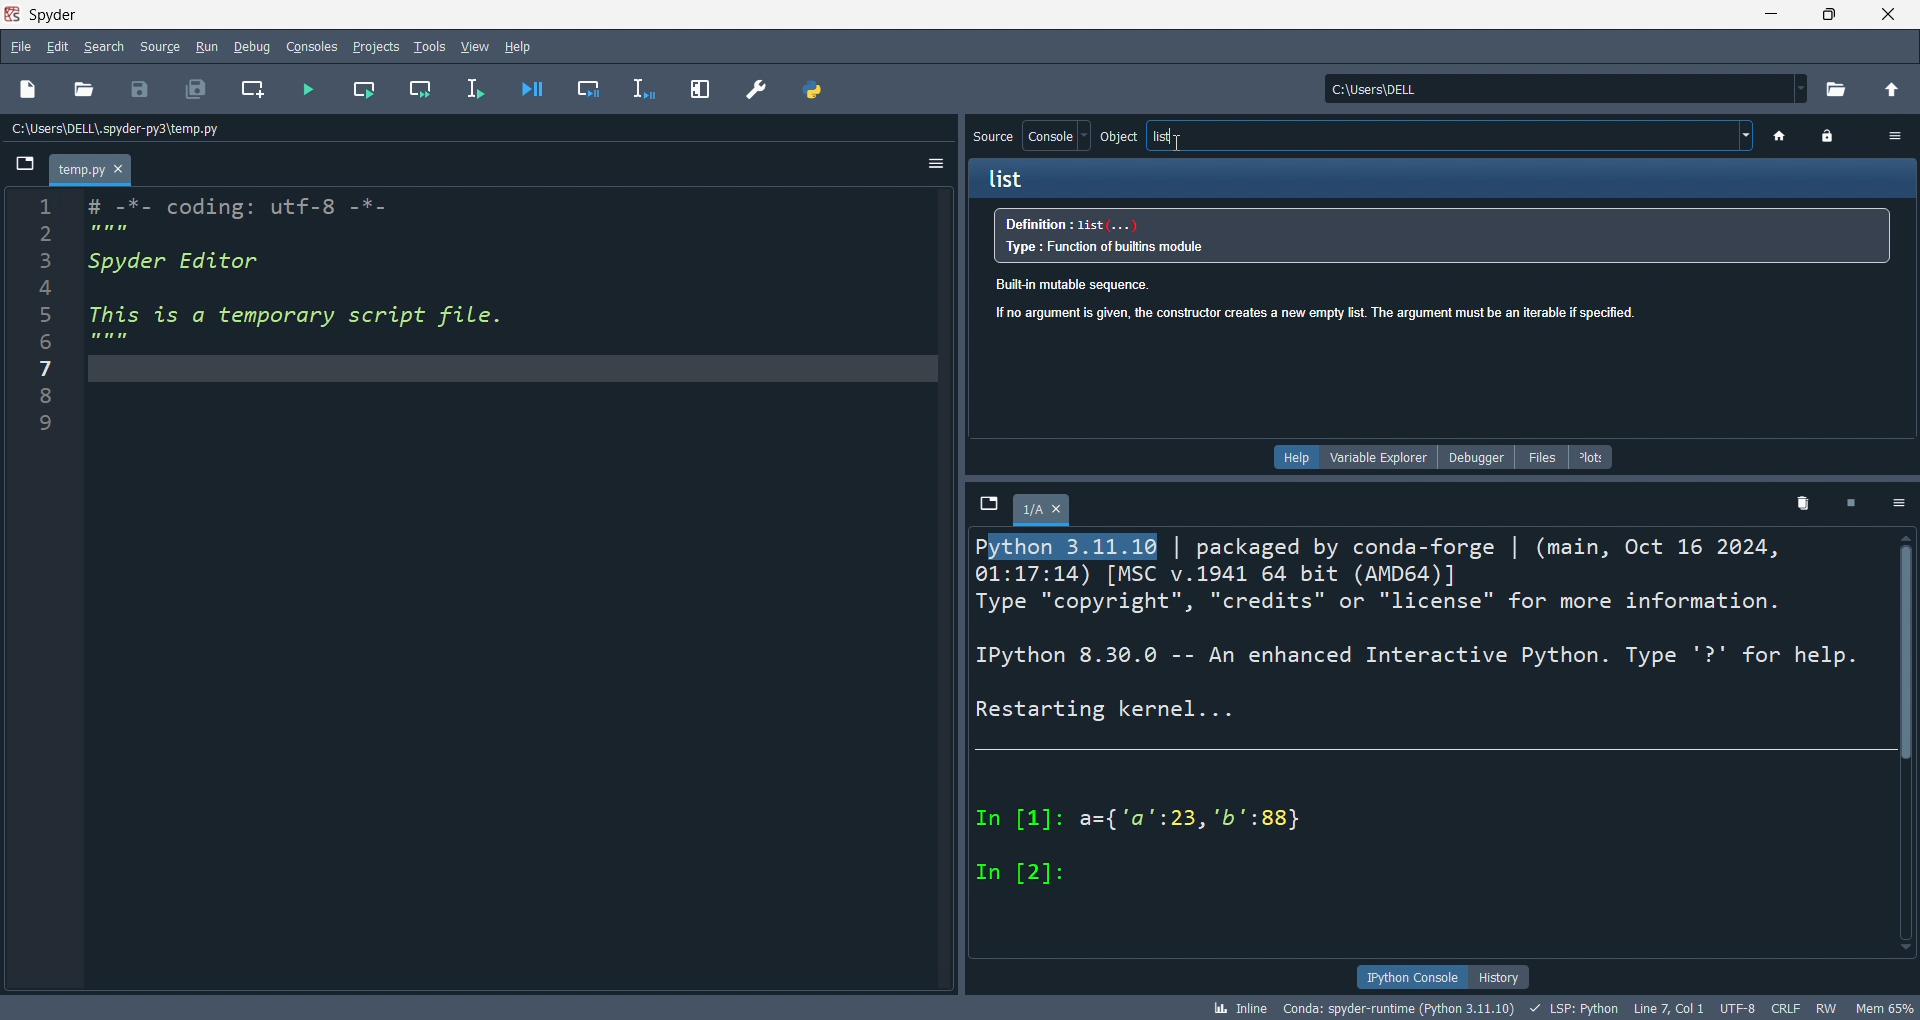 Image resolution: width=1920 pixels, height=1020 pixels. I want to click on plots, so click(1588, 456).